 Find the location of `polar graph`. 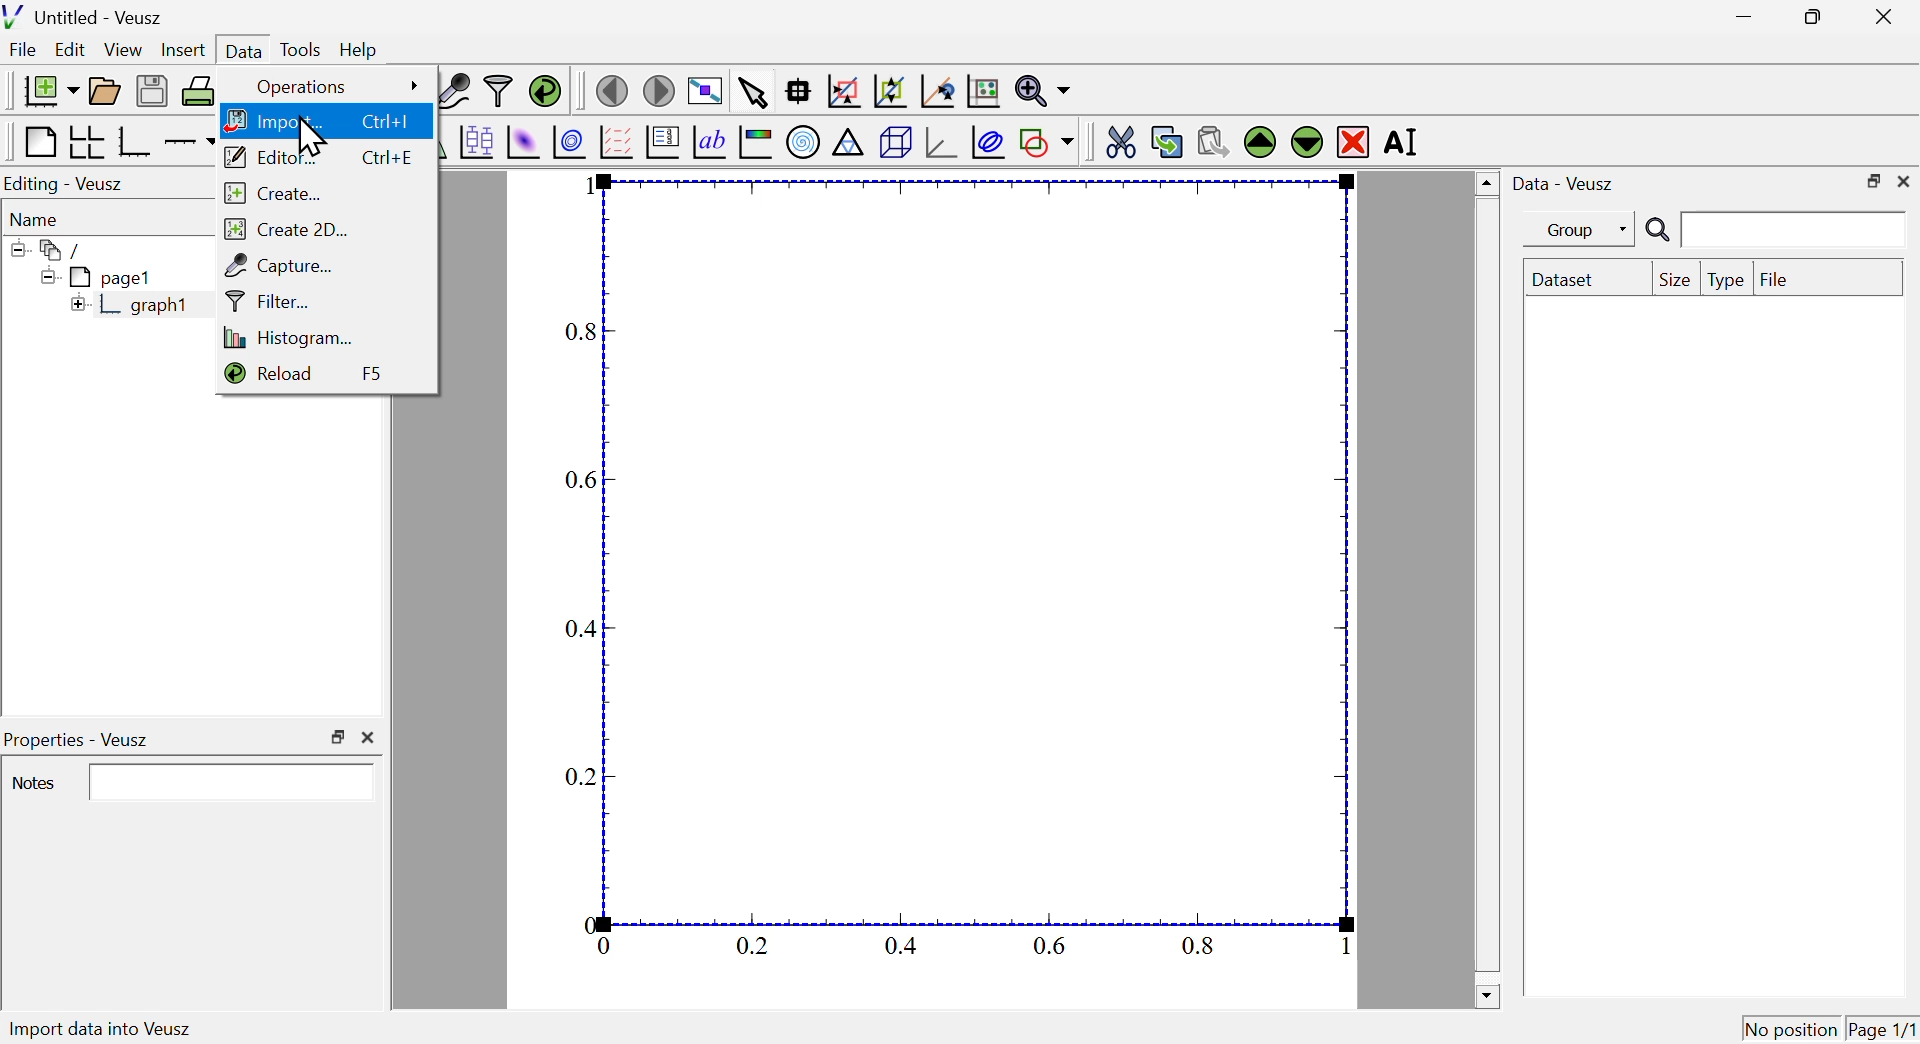

polar graph is located at coordinates (805, 143).